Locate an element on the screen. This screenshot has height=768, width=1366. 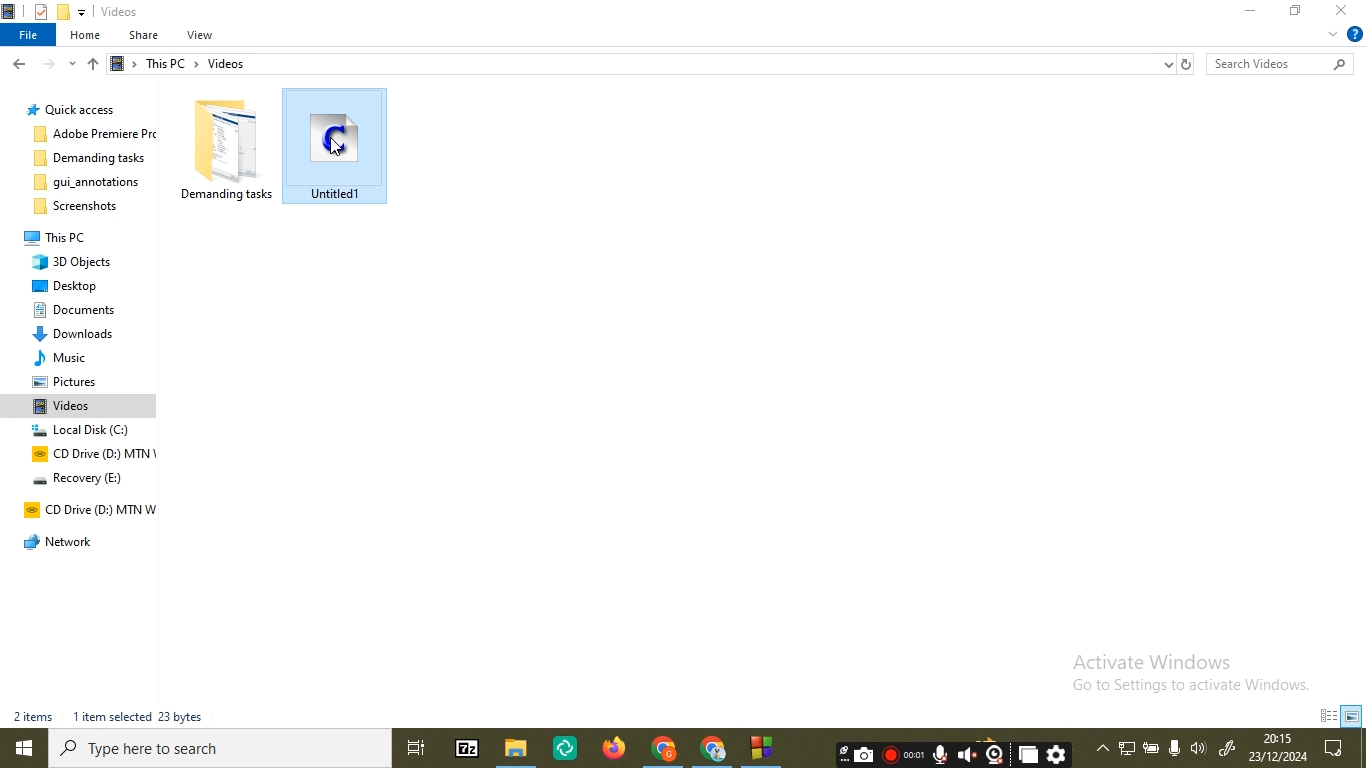
order is located at coordinates (1331, 716).